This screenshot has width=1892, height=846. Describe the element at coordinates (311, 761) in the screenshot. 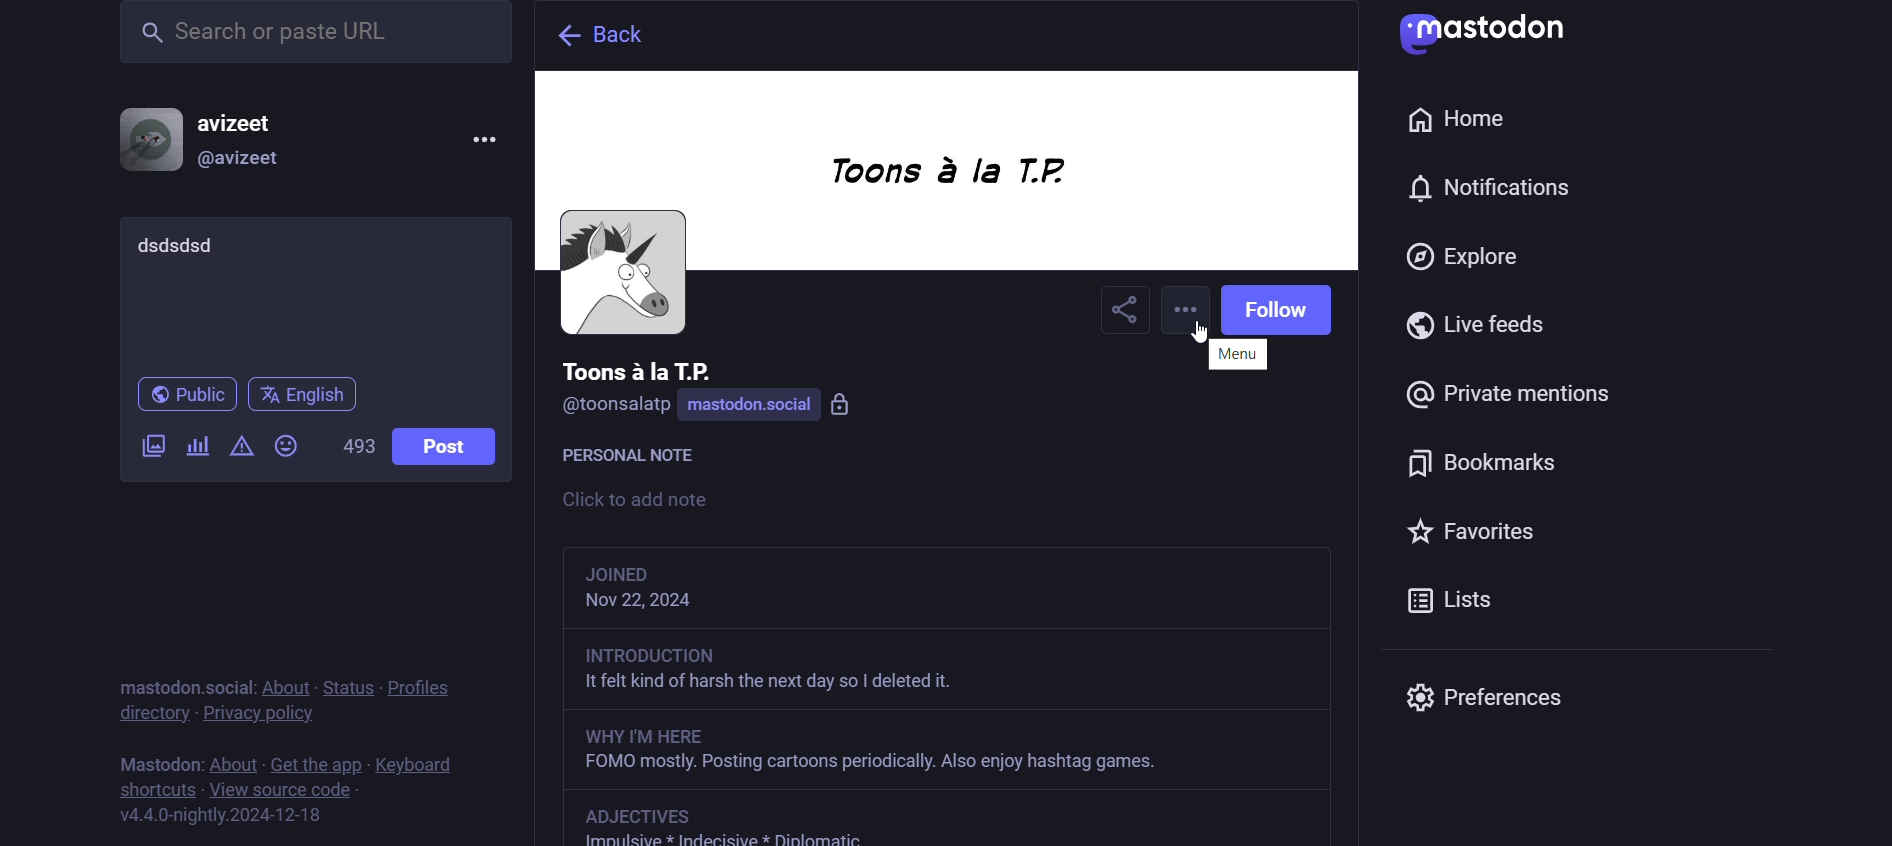

I see `get the app` at that location.